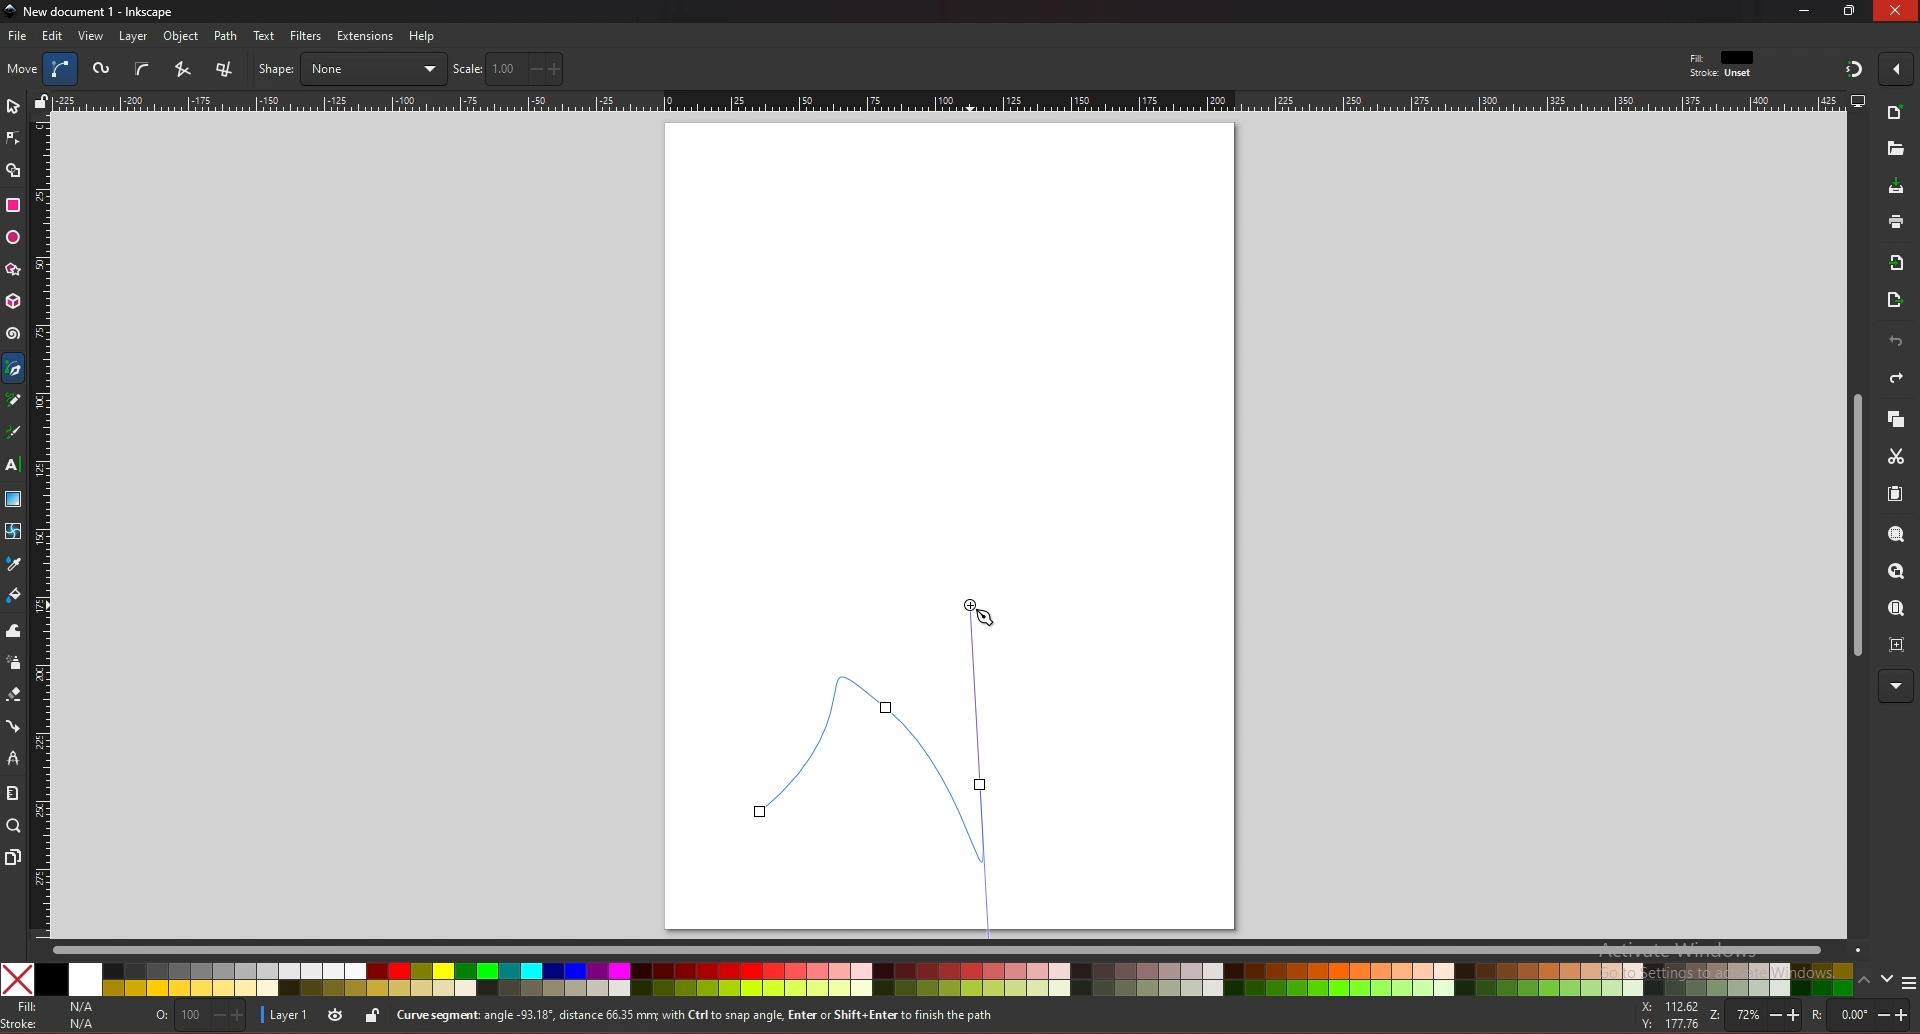 The image size is (1920, 1034). Describe the element at coordinates (12, 793) in the screenshot. I see `measure` at that location.